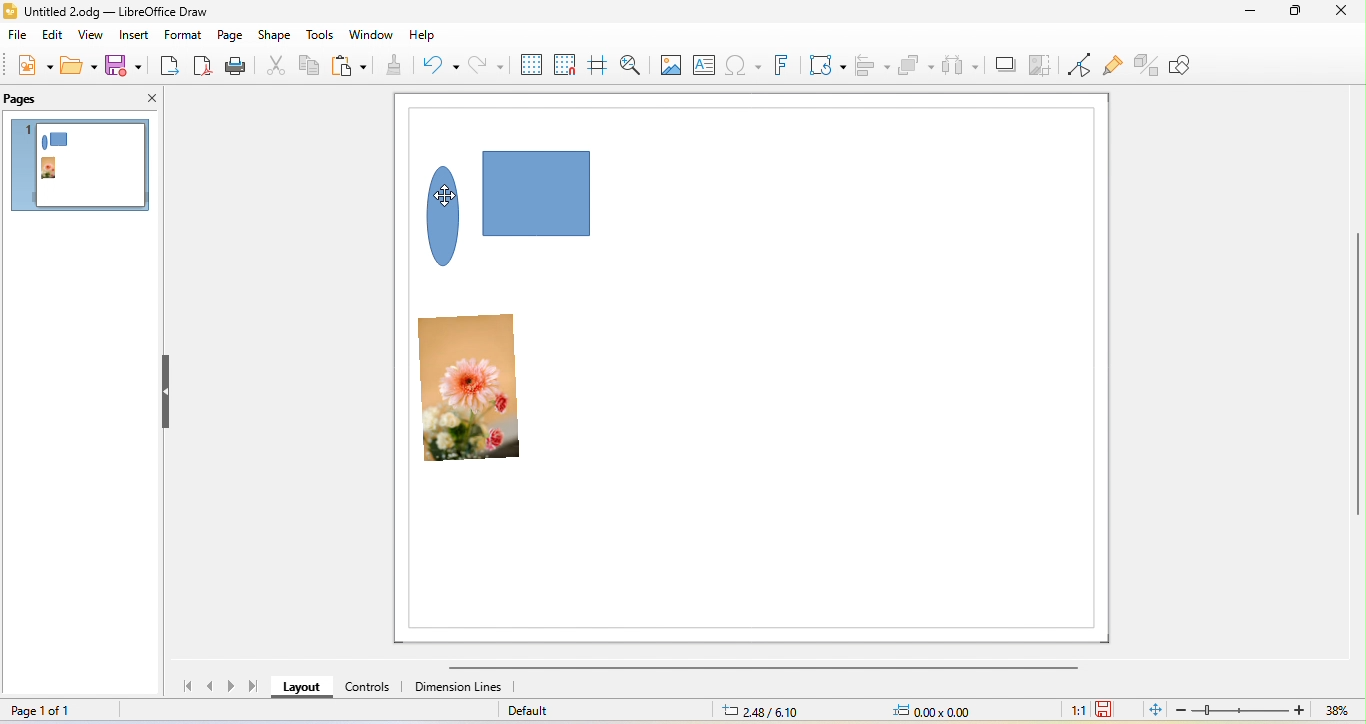  Describe the element at coordinates (58, 710) in the screenshot. I see `page 1 of 1` at that location.